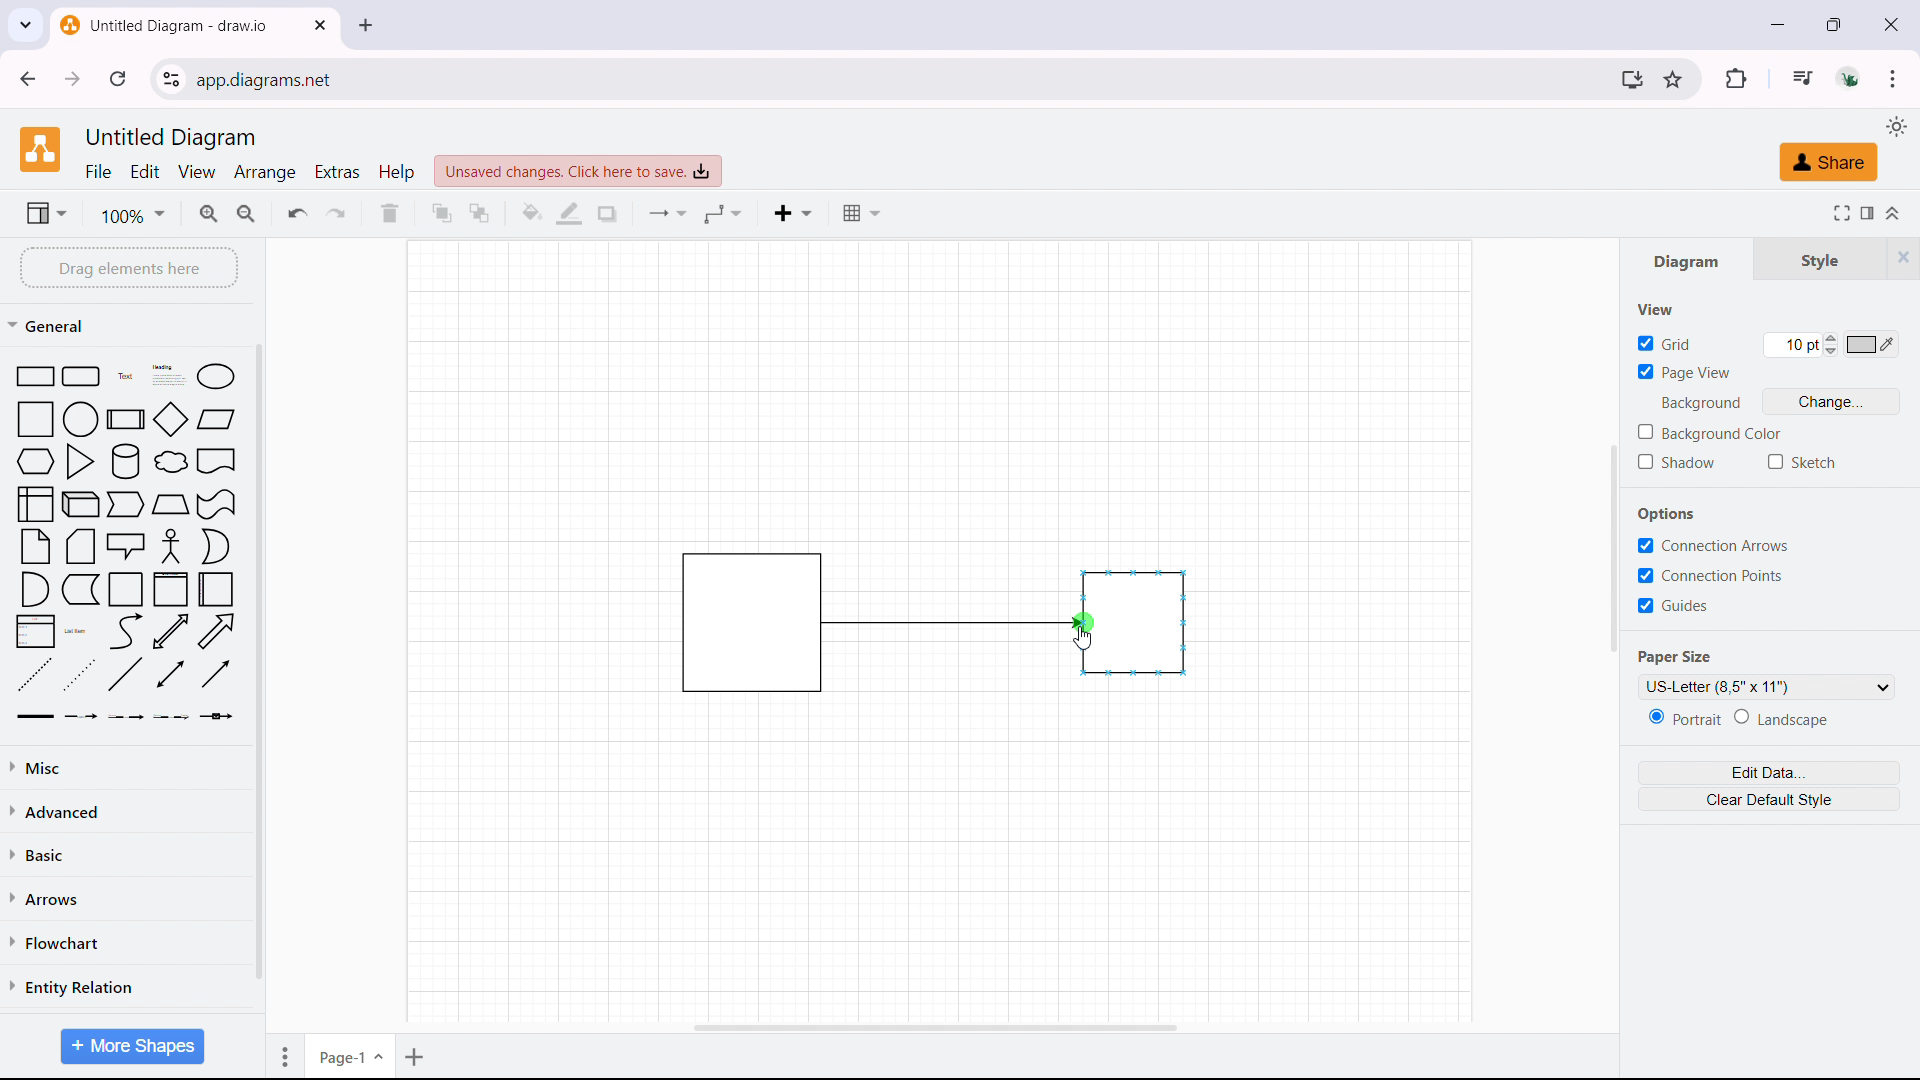 Image resolution: width=1920 pixels, height=1080 pixels. Describe the element at coordinates (532, 214) in the screenshot. I see `fill color` at that location.